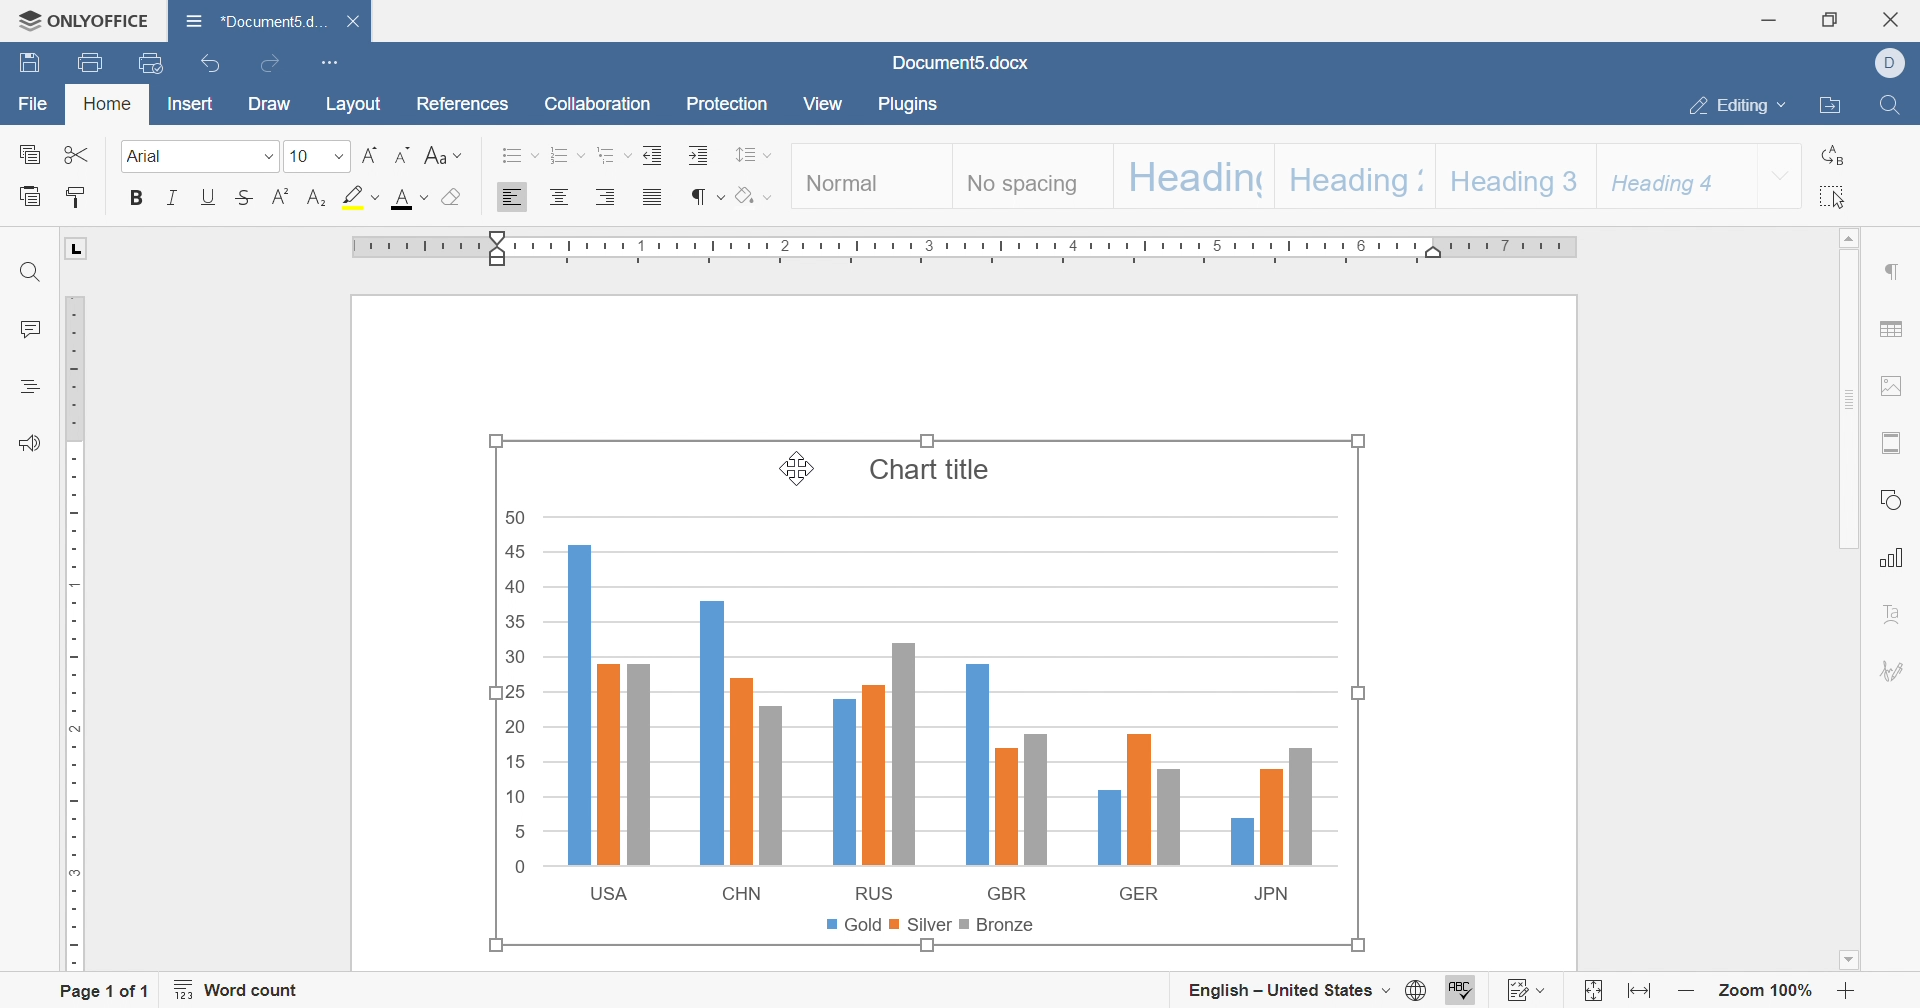  Describe the element at coordinates (1593, 992) in the screenshot. I see `fit to slide` at that location.